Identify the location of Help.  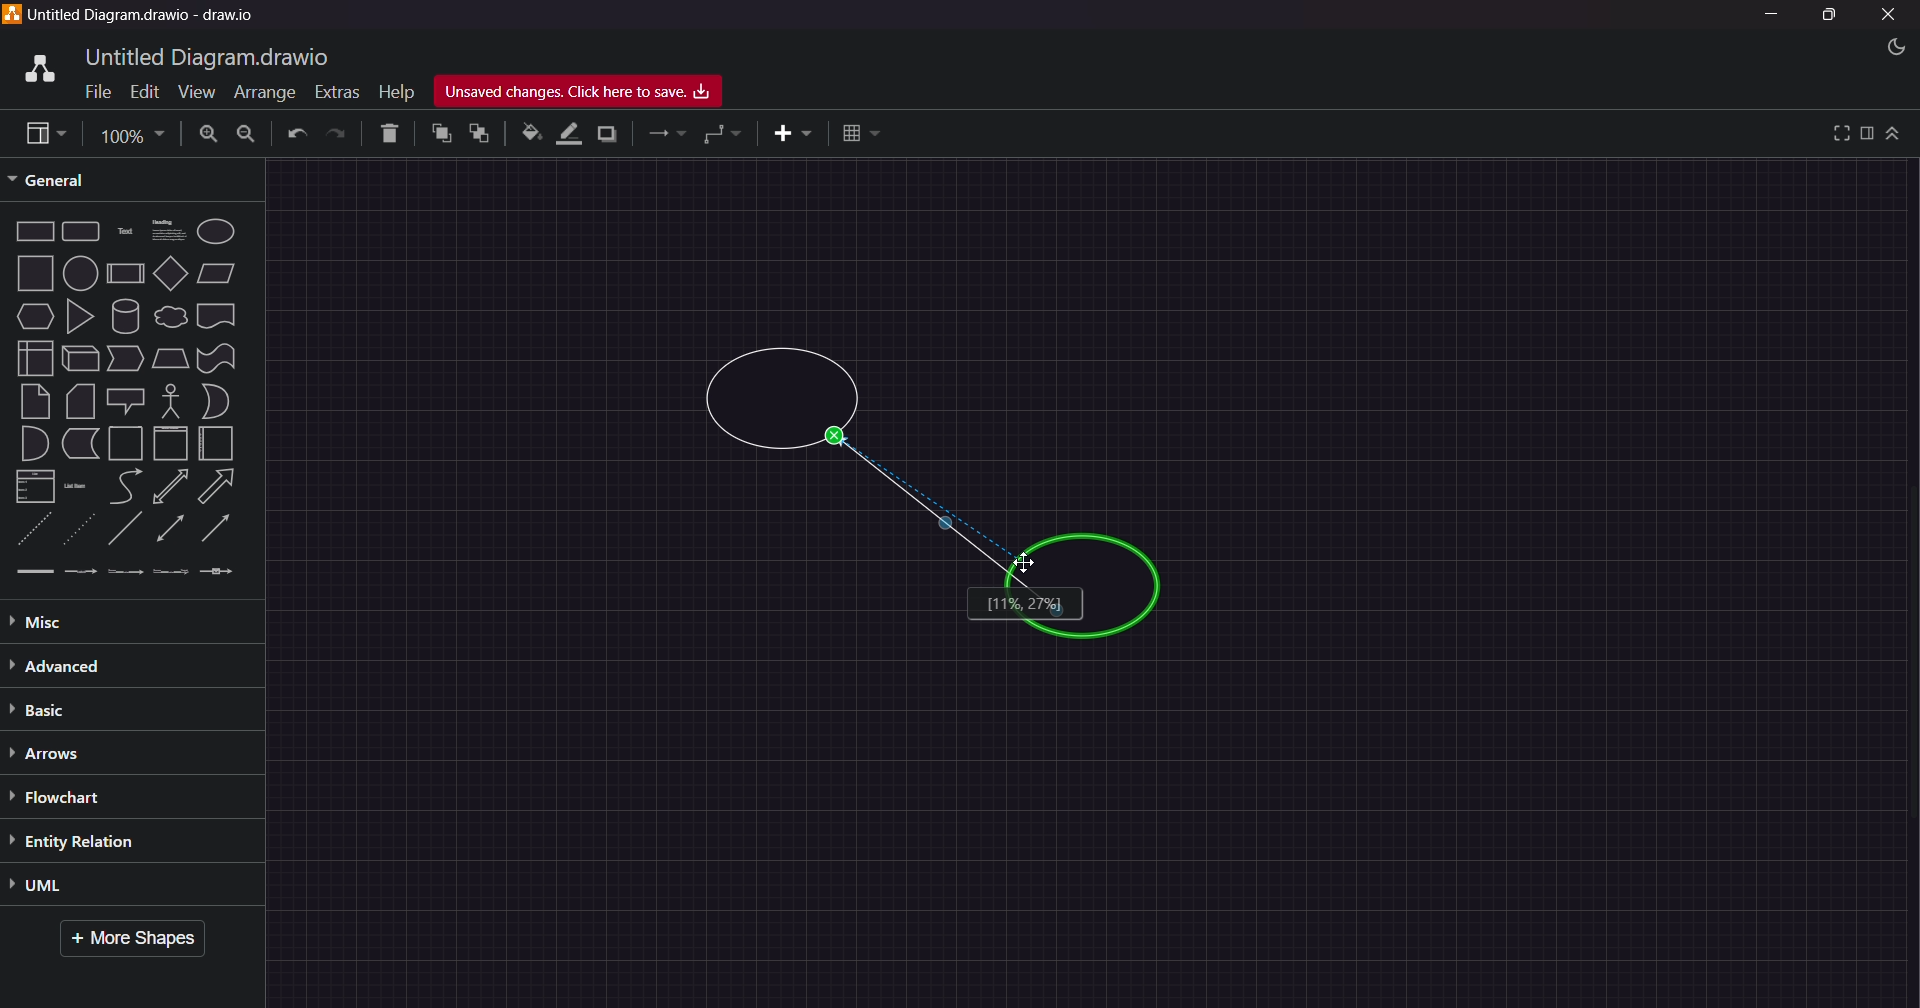
(396, 88).